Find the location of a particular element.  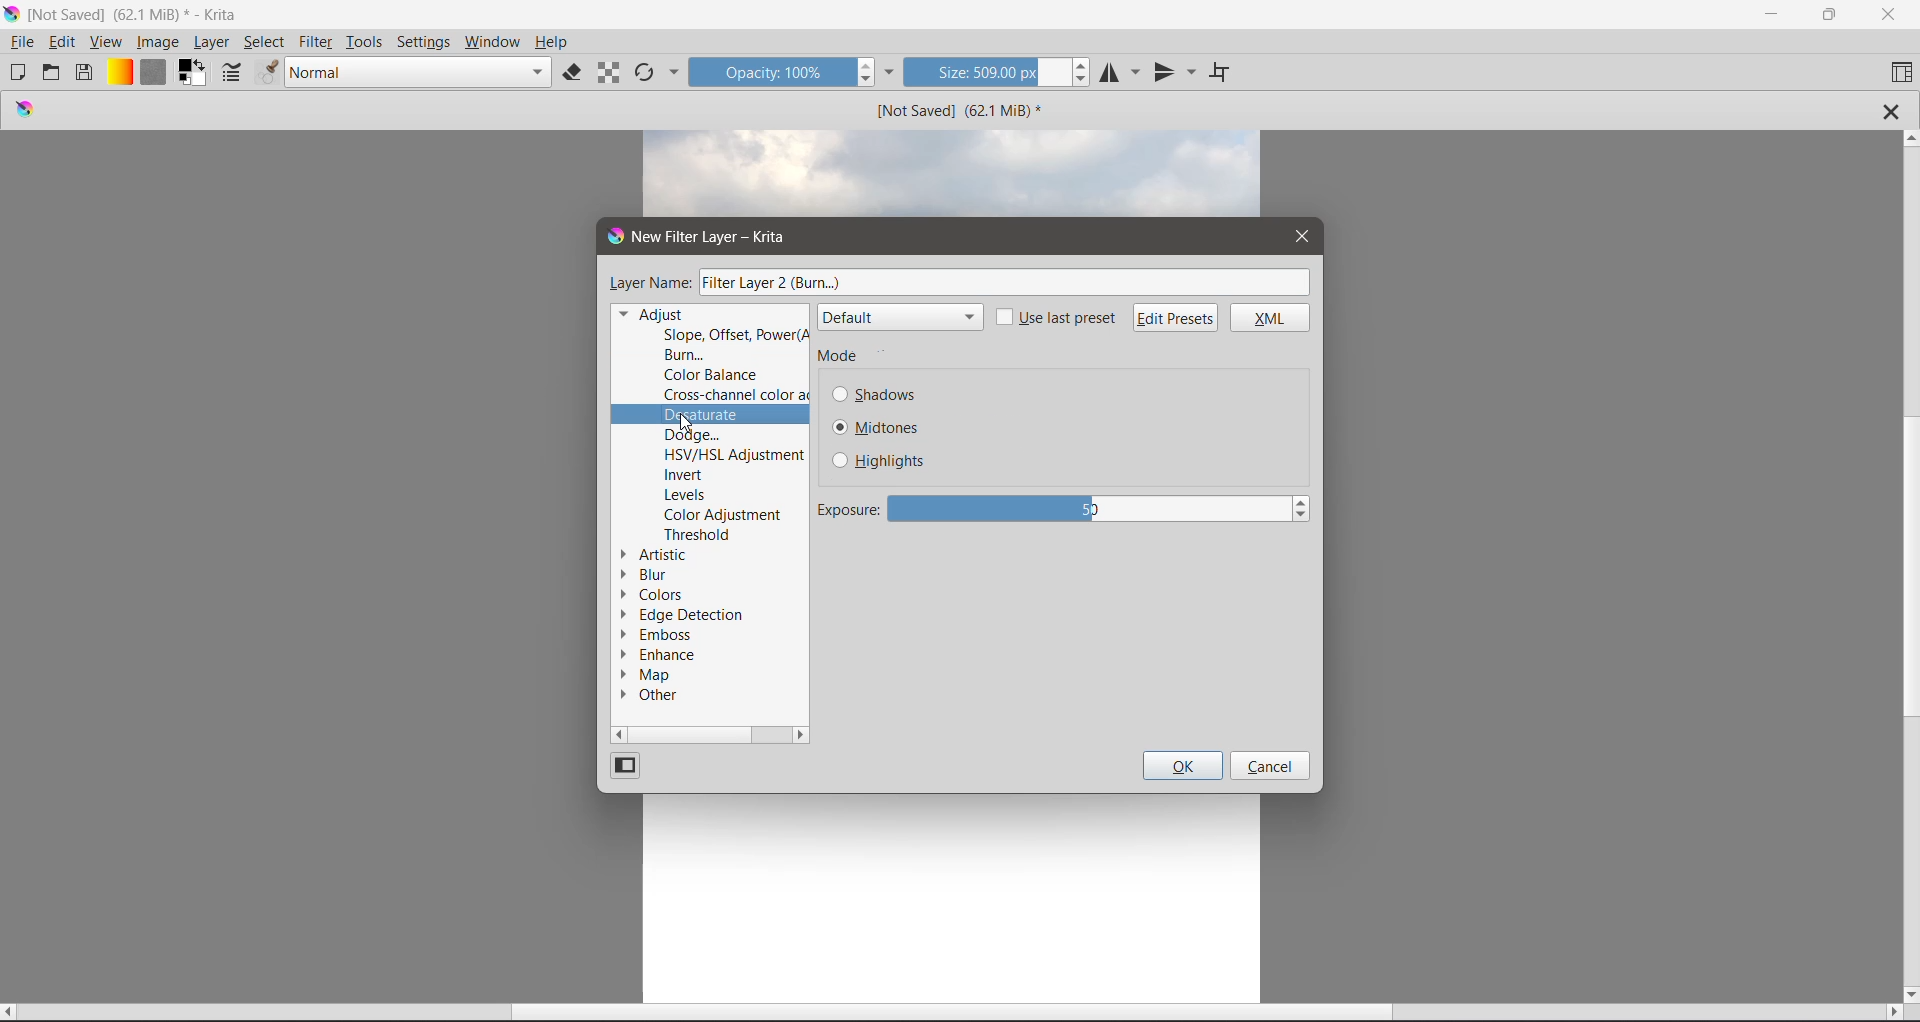

image layer is located at coordinates (951, 172).